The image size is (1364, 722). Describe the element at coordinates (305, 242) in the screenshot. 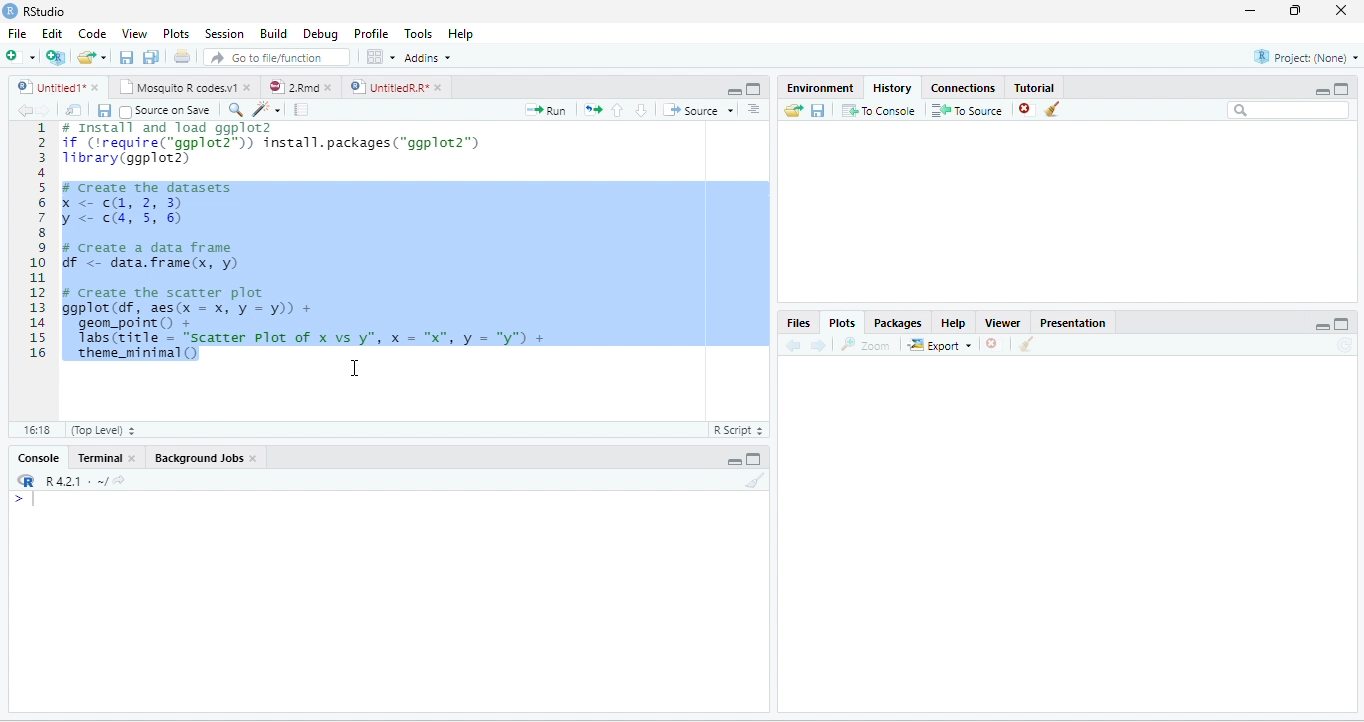

I see `# Install and load ggplot2
if (‘require("ggplot2™)) install.packages("ggplot2”)
1ibrary(ggplot2)
F create the datasets
X <<, 2, 3)
y < cs, 5, 6)
# create a data frame
Gf <- data.frame(x, y)
# Create the scatter plot
ggplot(df, aes(x = x, y = y)) +
geom_point() +
Tabs(title = "scatter Plot of x vs y", x = "x", y = "y") +
‘theme_minimal()` at that location.